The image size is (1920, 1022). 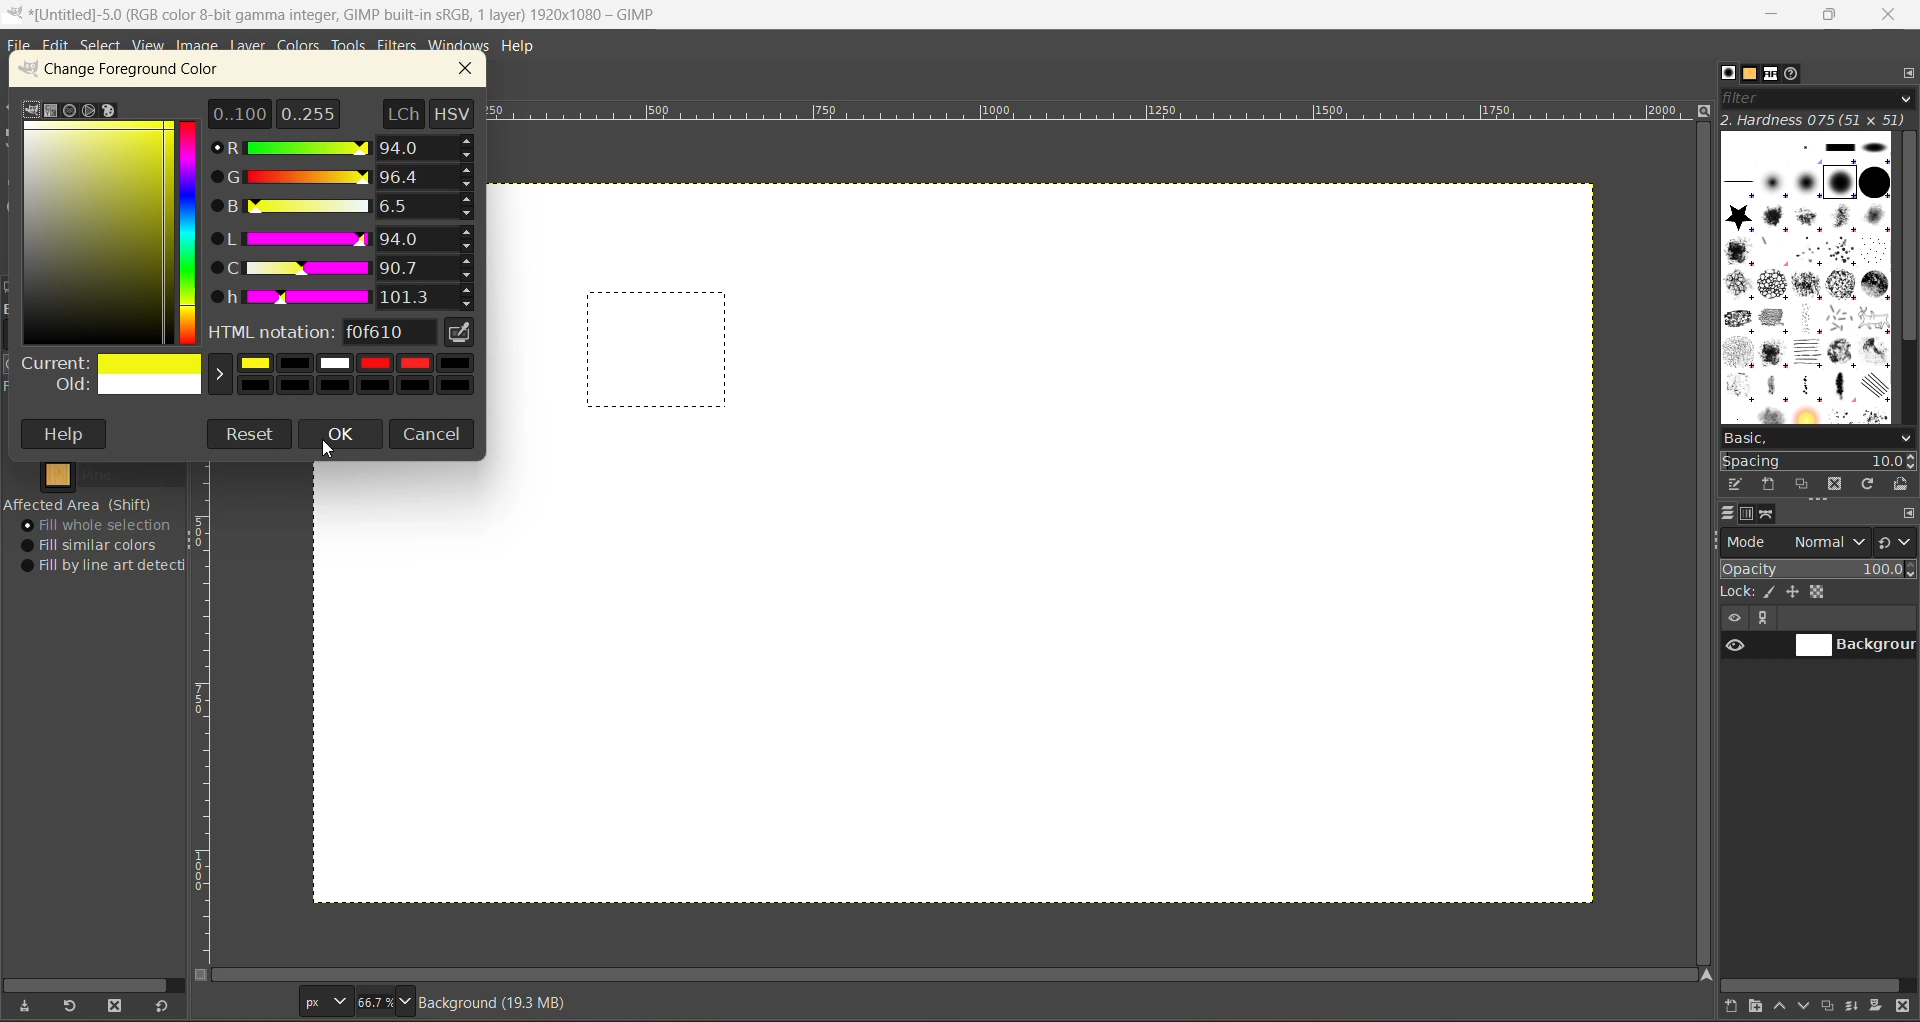 What do you see at coordinates (1769, 619) in the screenshot?
I see `more` at bounding box center [1769, 619].